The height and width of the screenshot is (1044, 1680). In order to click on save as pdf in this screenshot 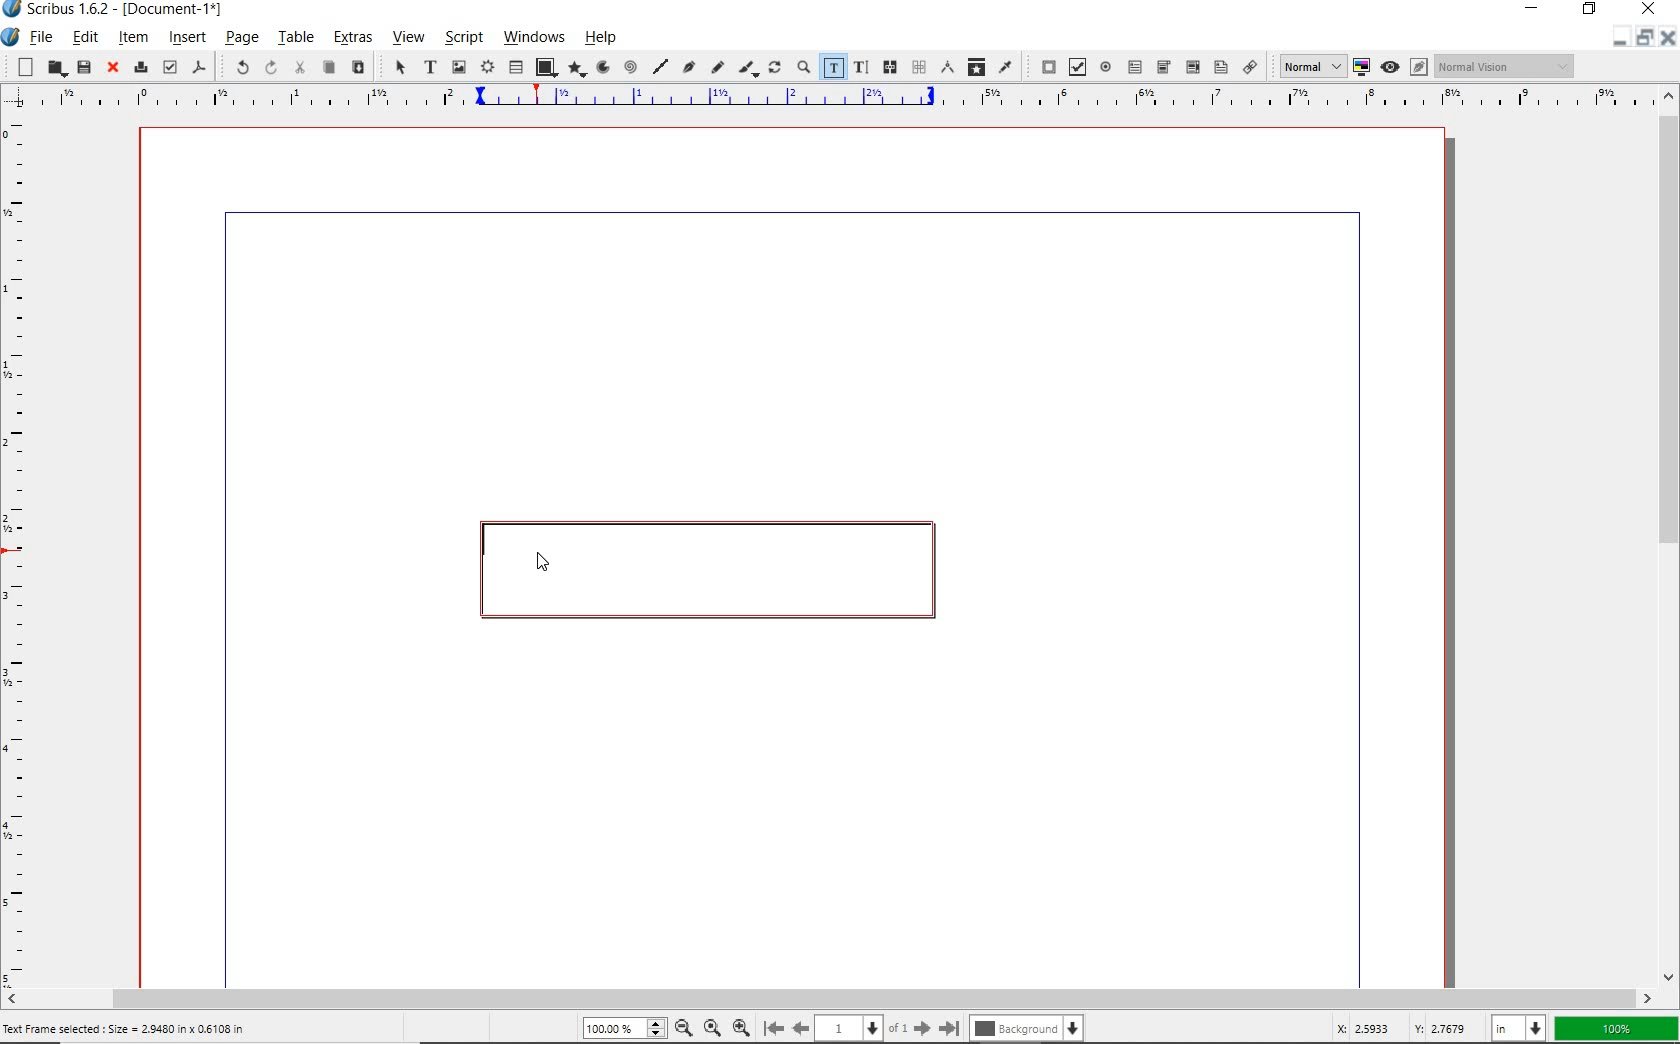, I will do `click(200, 69)`.